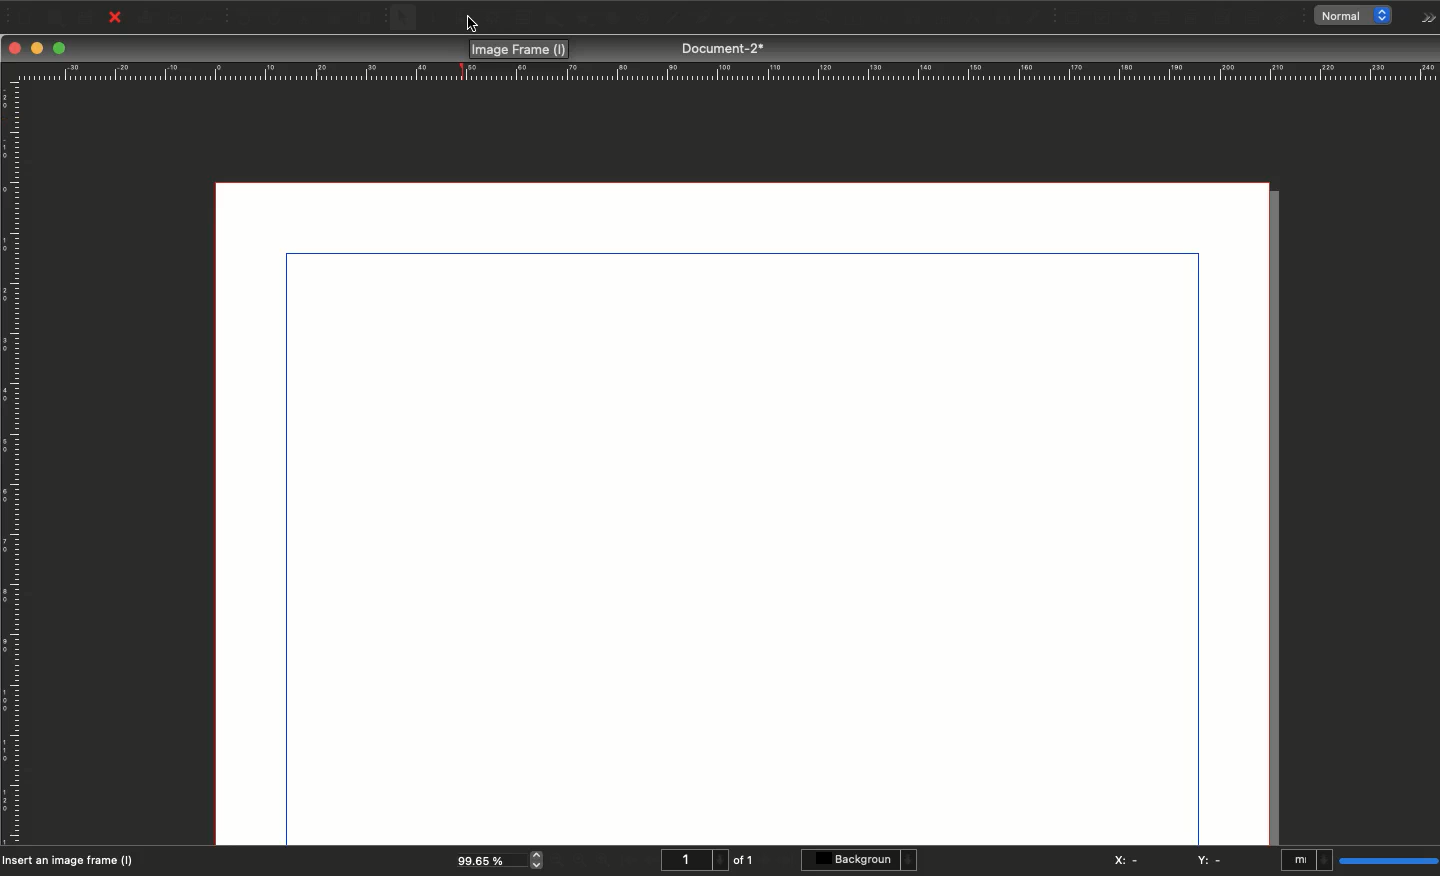  I want to click on Image frame, so click(466, 20).